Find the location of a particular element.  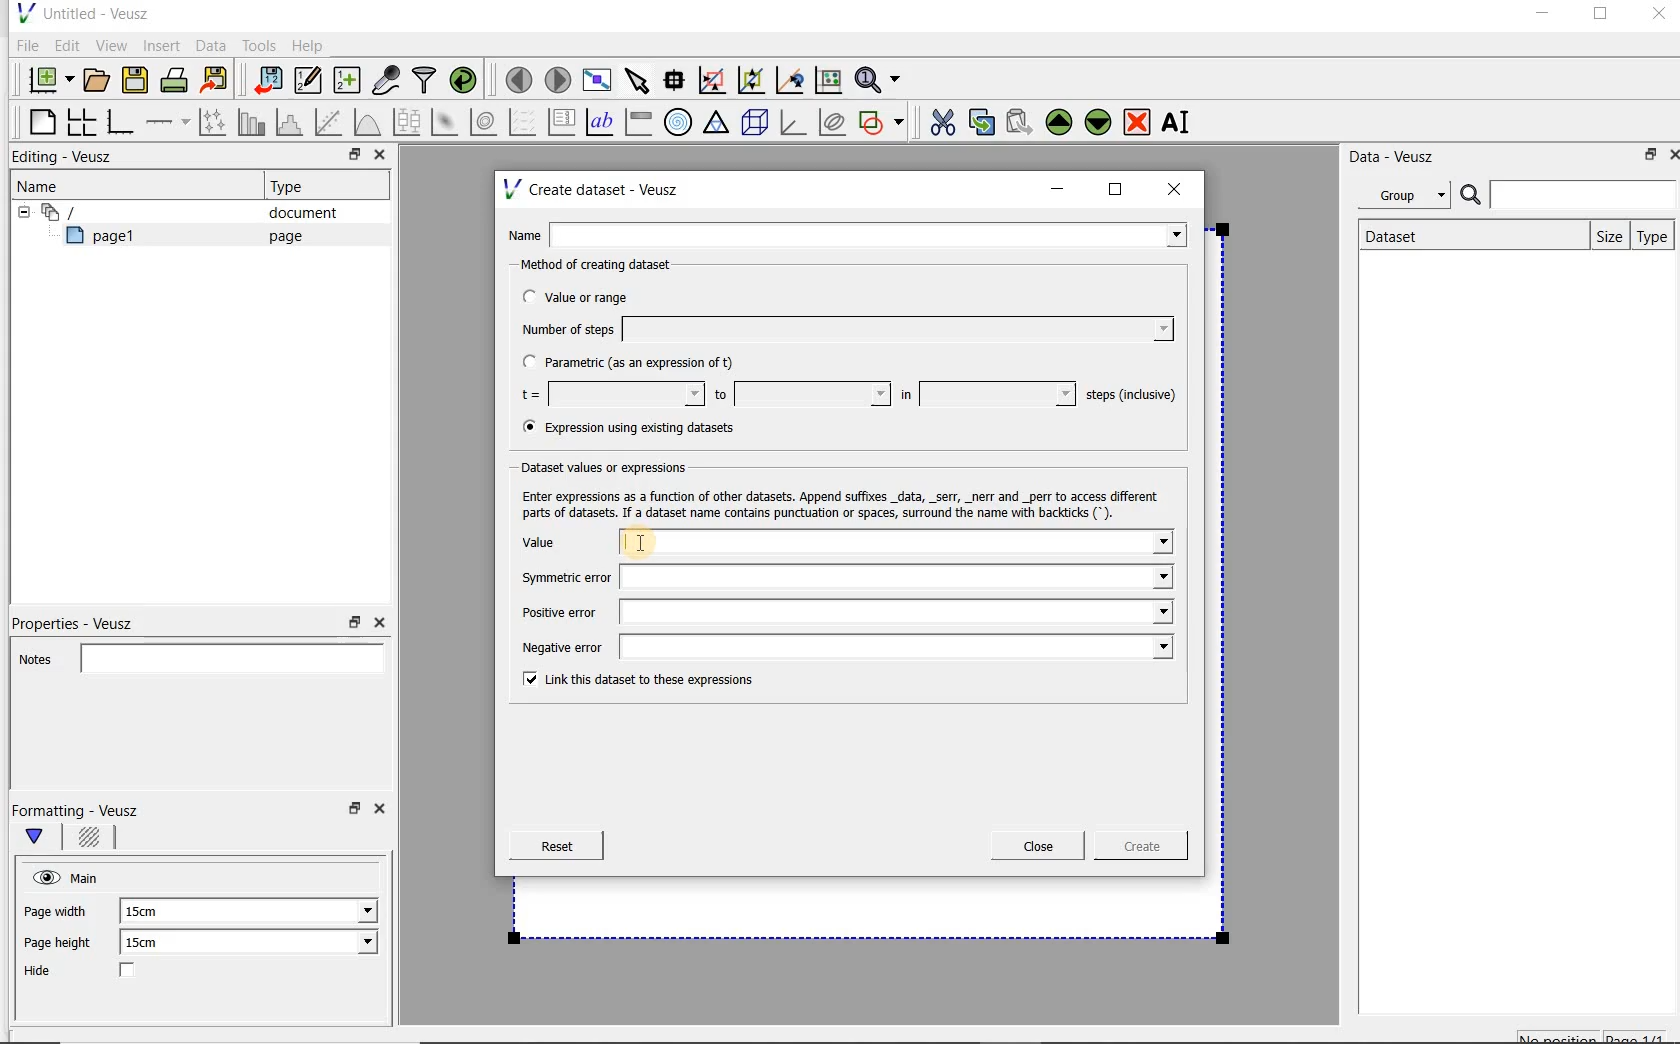

Dataset values or expressions is located at coordinates (614, 467).